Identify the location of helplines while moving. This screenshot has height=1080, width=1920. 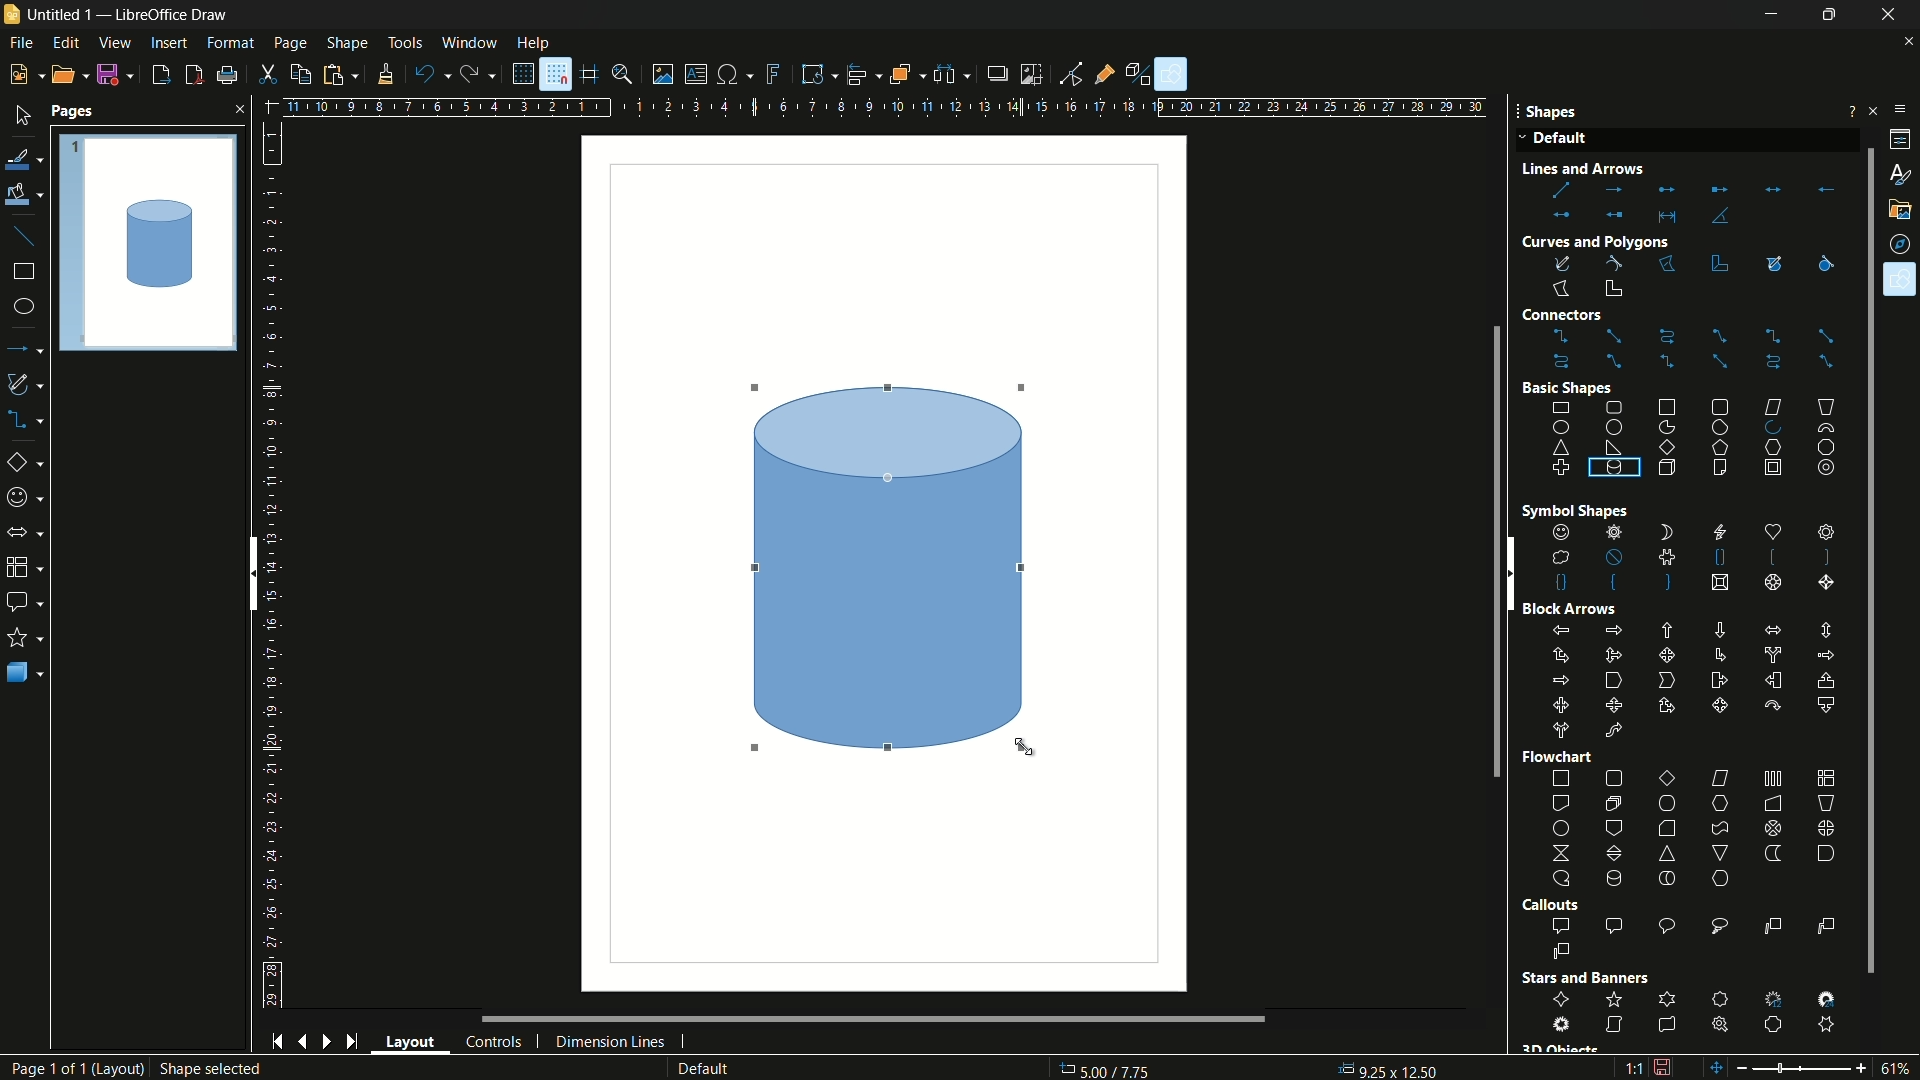
(590, 76).